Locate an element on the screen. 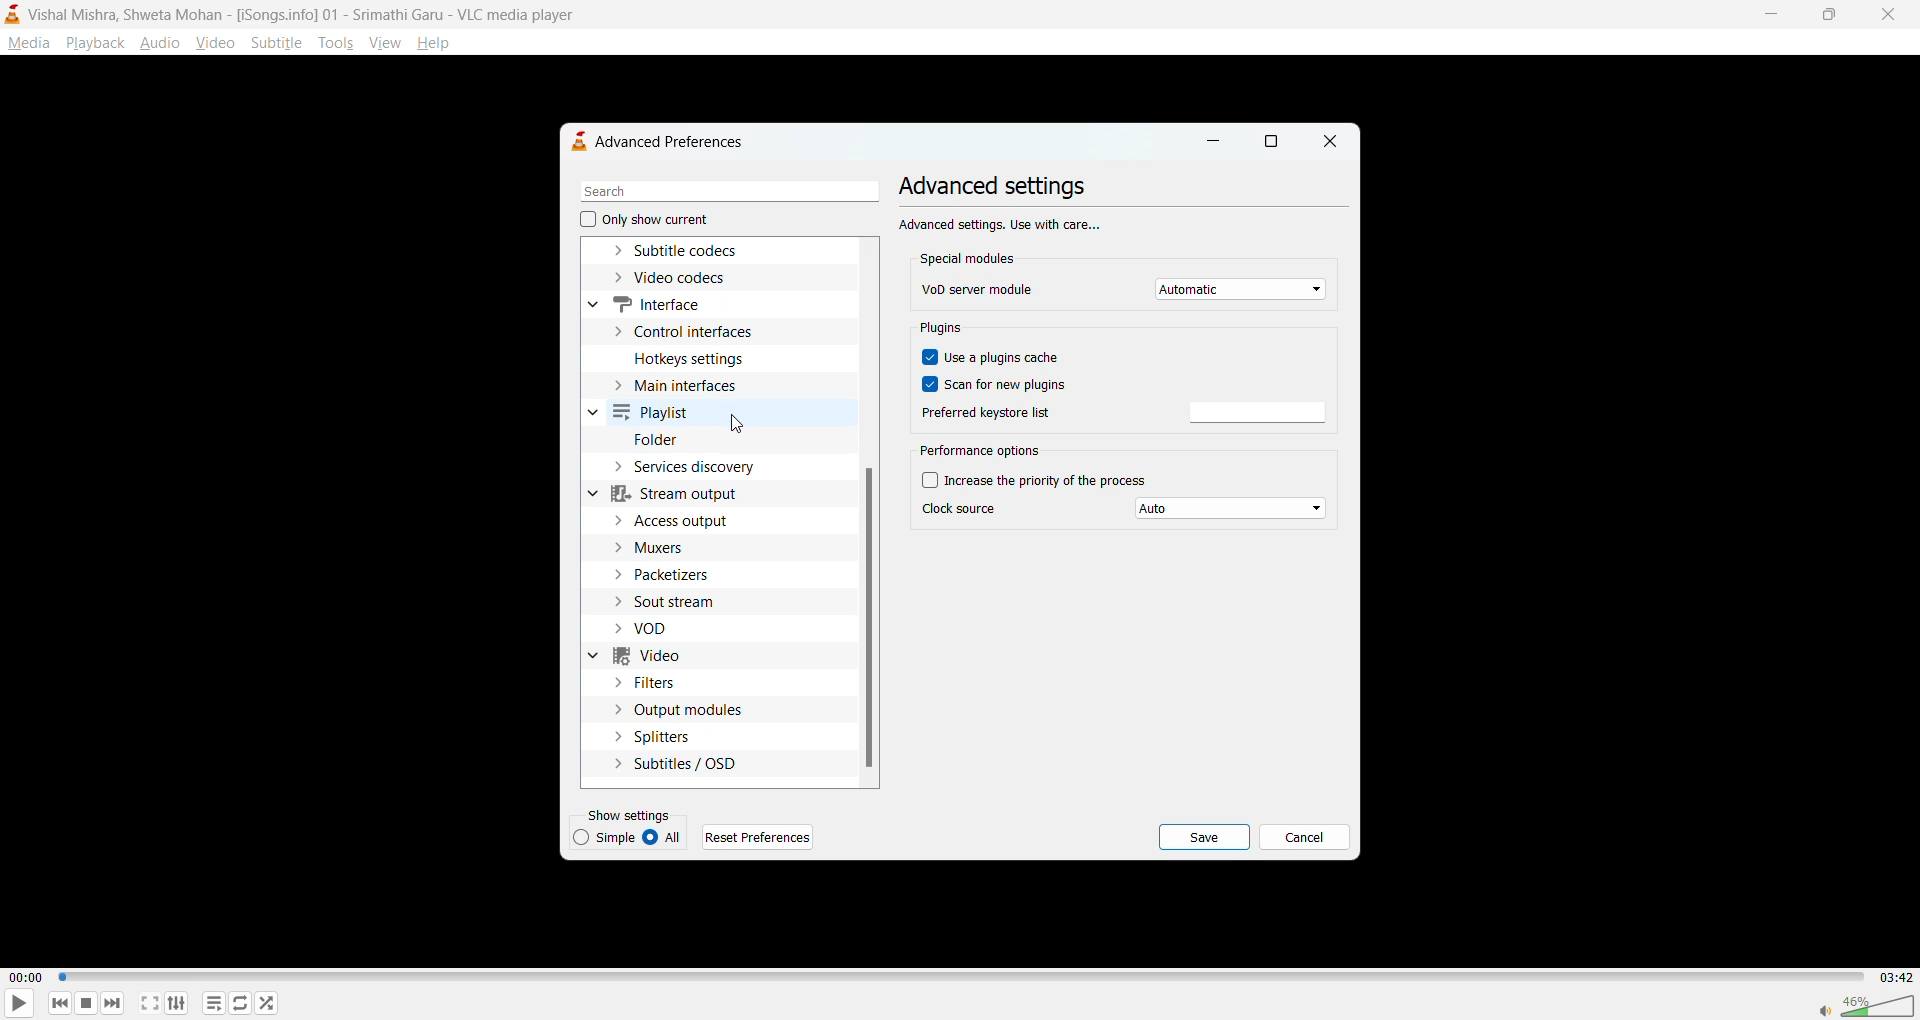 The height and width of the screenshot is (1020, 1920). increase the priority of the process is located at coordinates (1040, 479).